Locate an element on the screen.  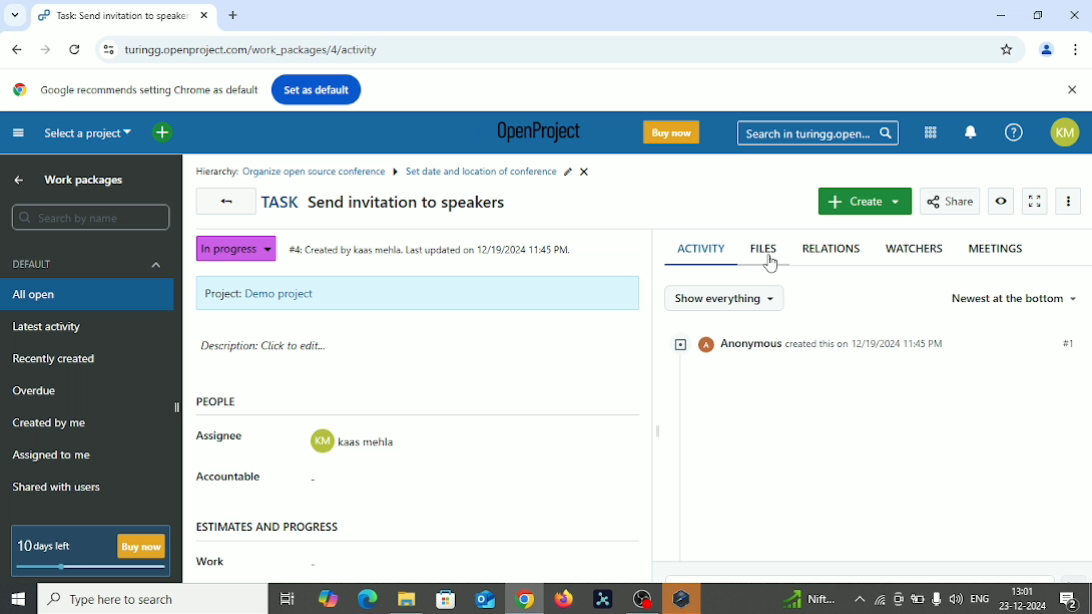
In progress is located at coordinates (234, 249).